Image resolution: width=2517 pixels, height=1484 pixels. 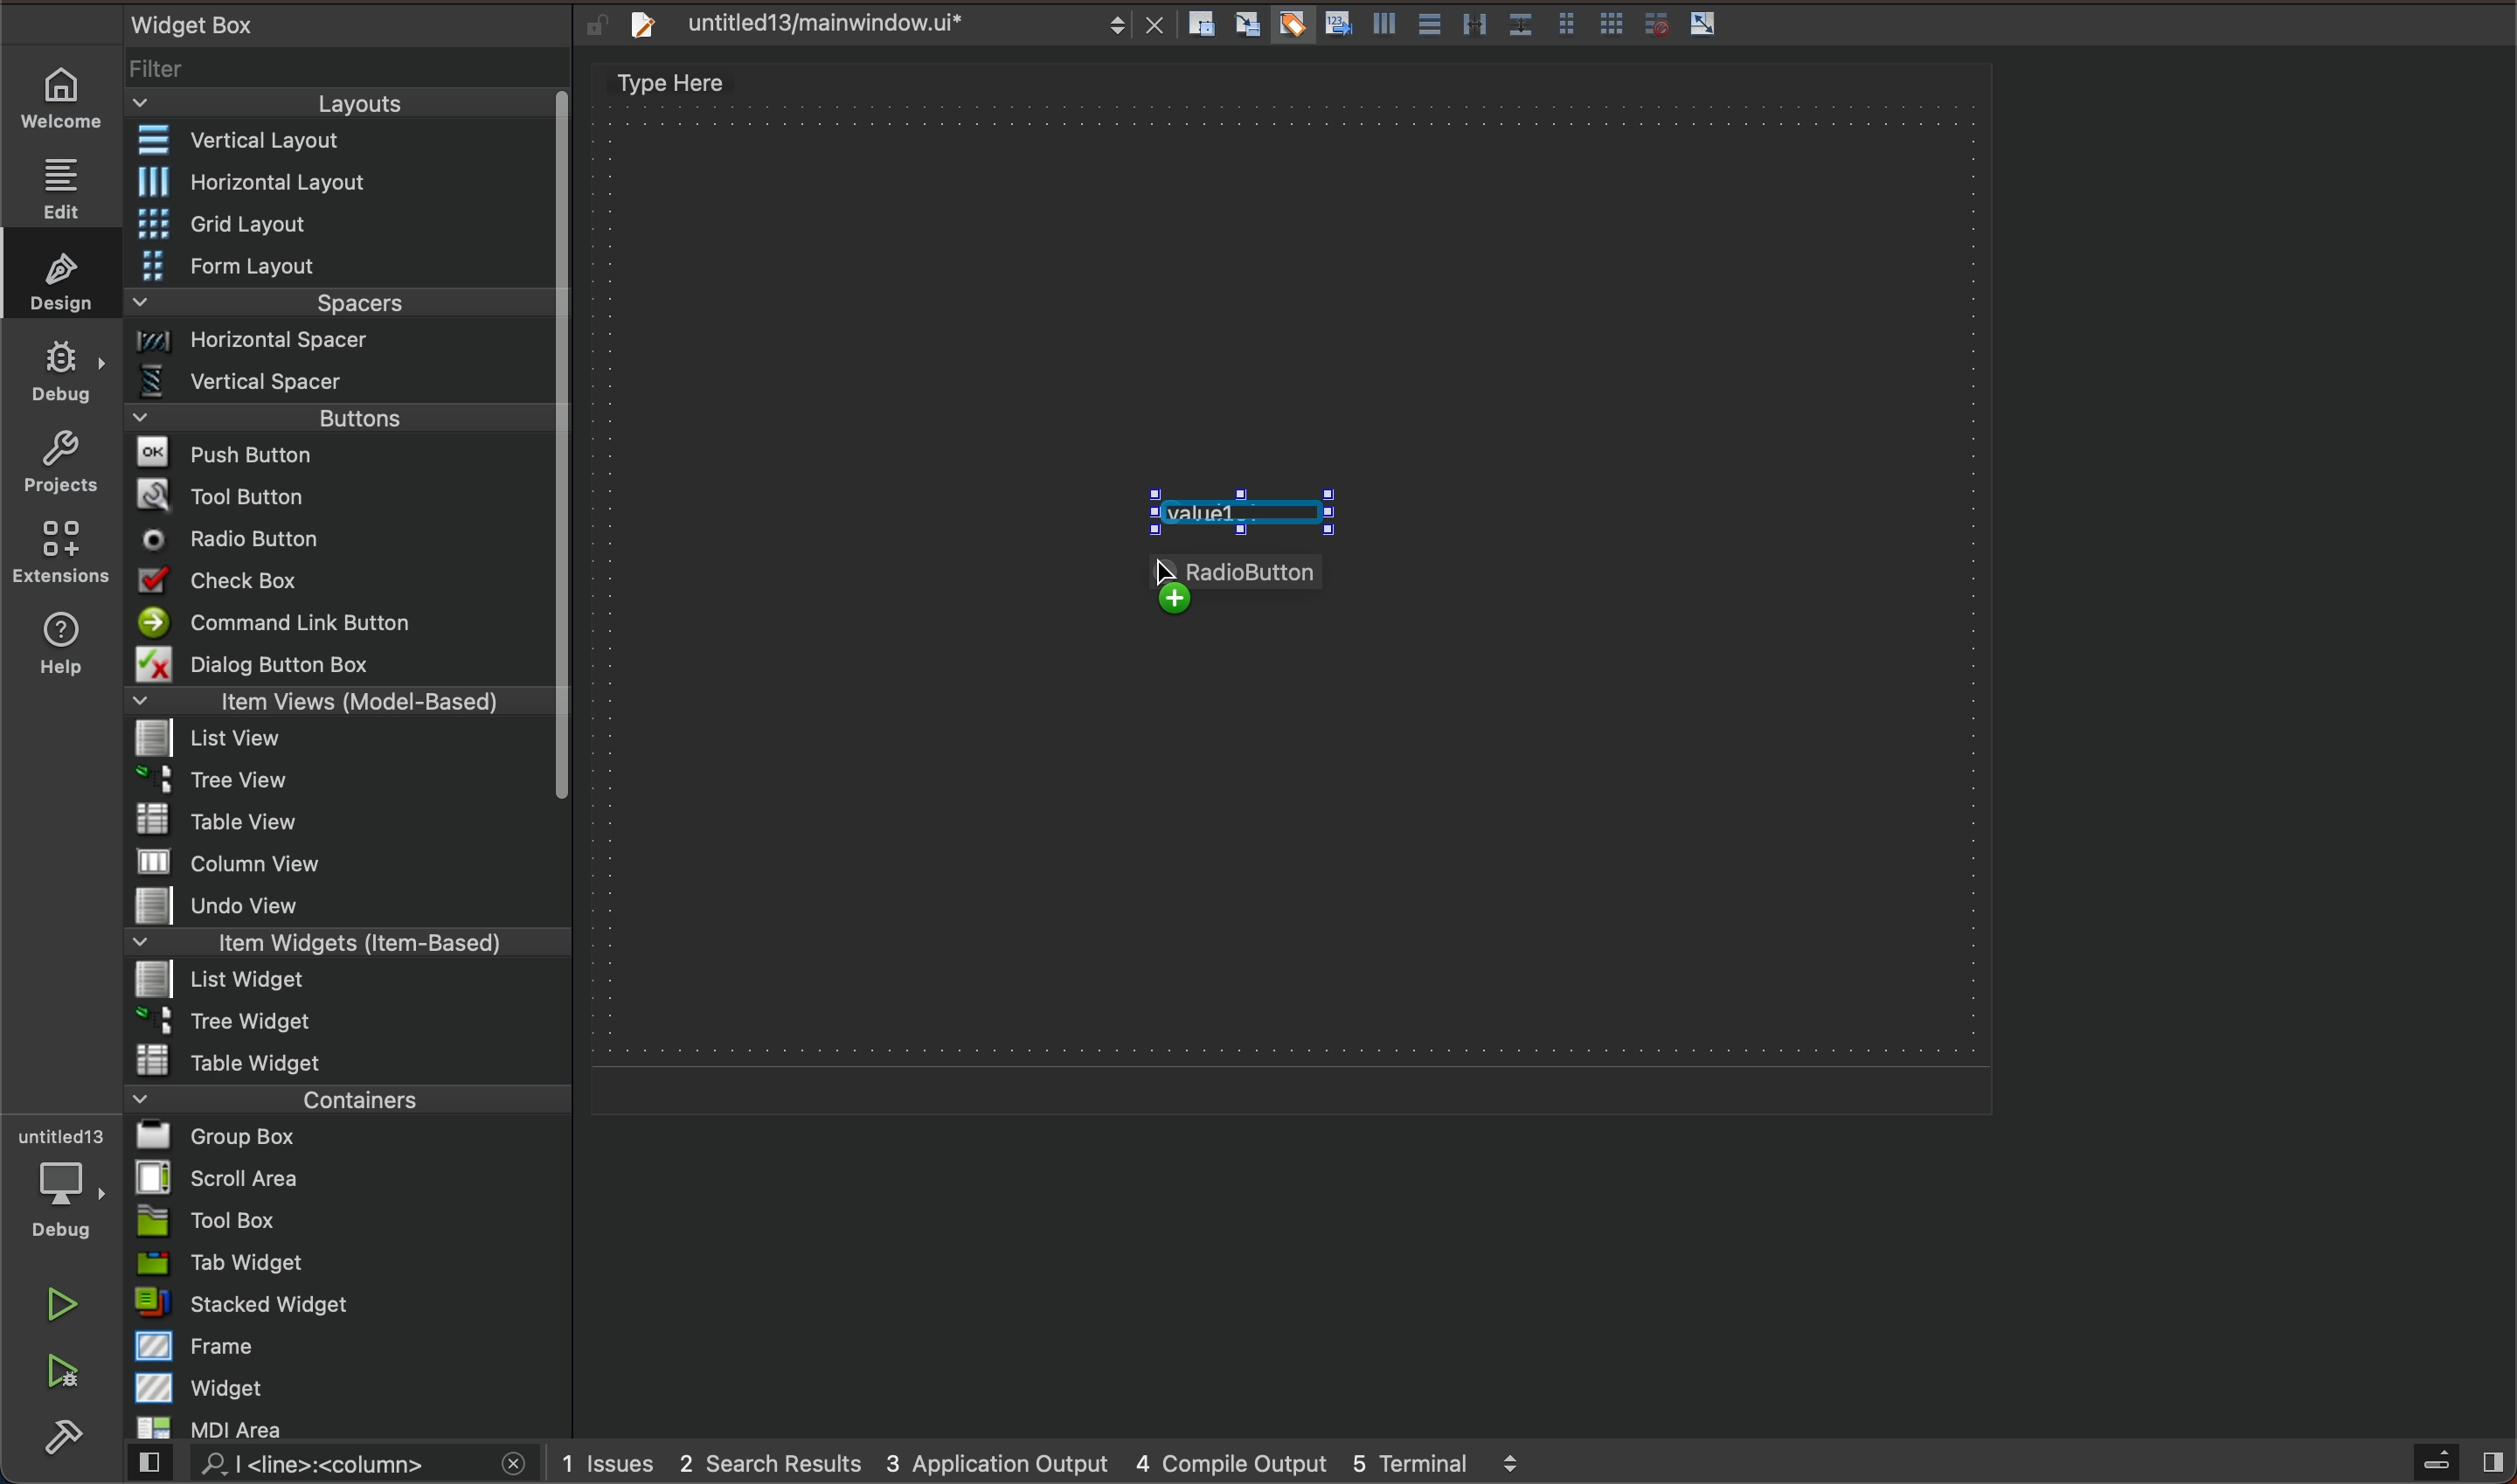 I want to click on start typing, so click(x=1238, y=513).